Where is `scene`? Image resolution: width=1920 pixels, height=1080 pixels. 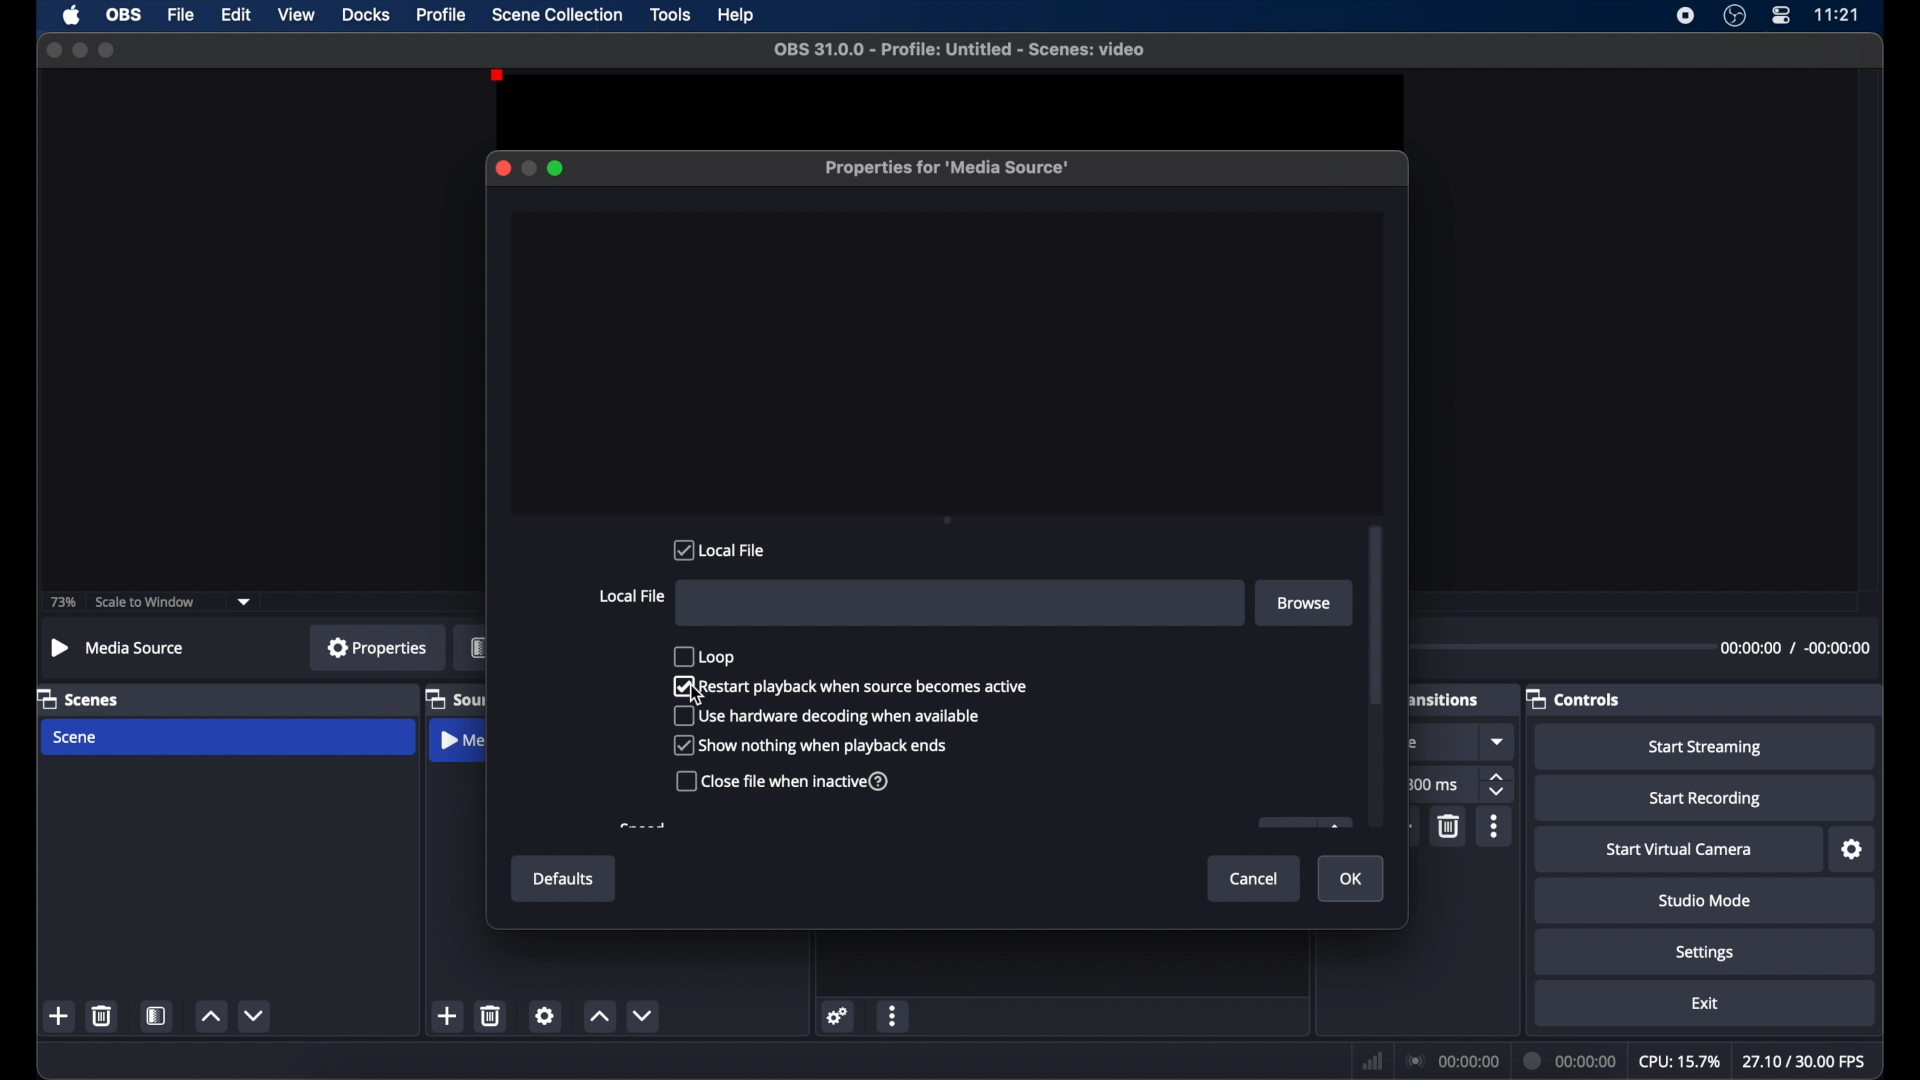
scene is located at coordinates (78, 738).